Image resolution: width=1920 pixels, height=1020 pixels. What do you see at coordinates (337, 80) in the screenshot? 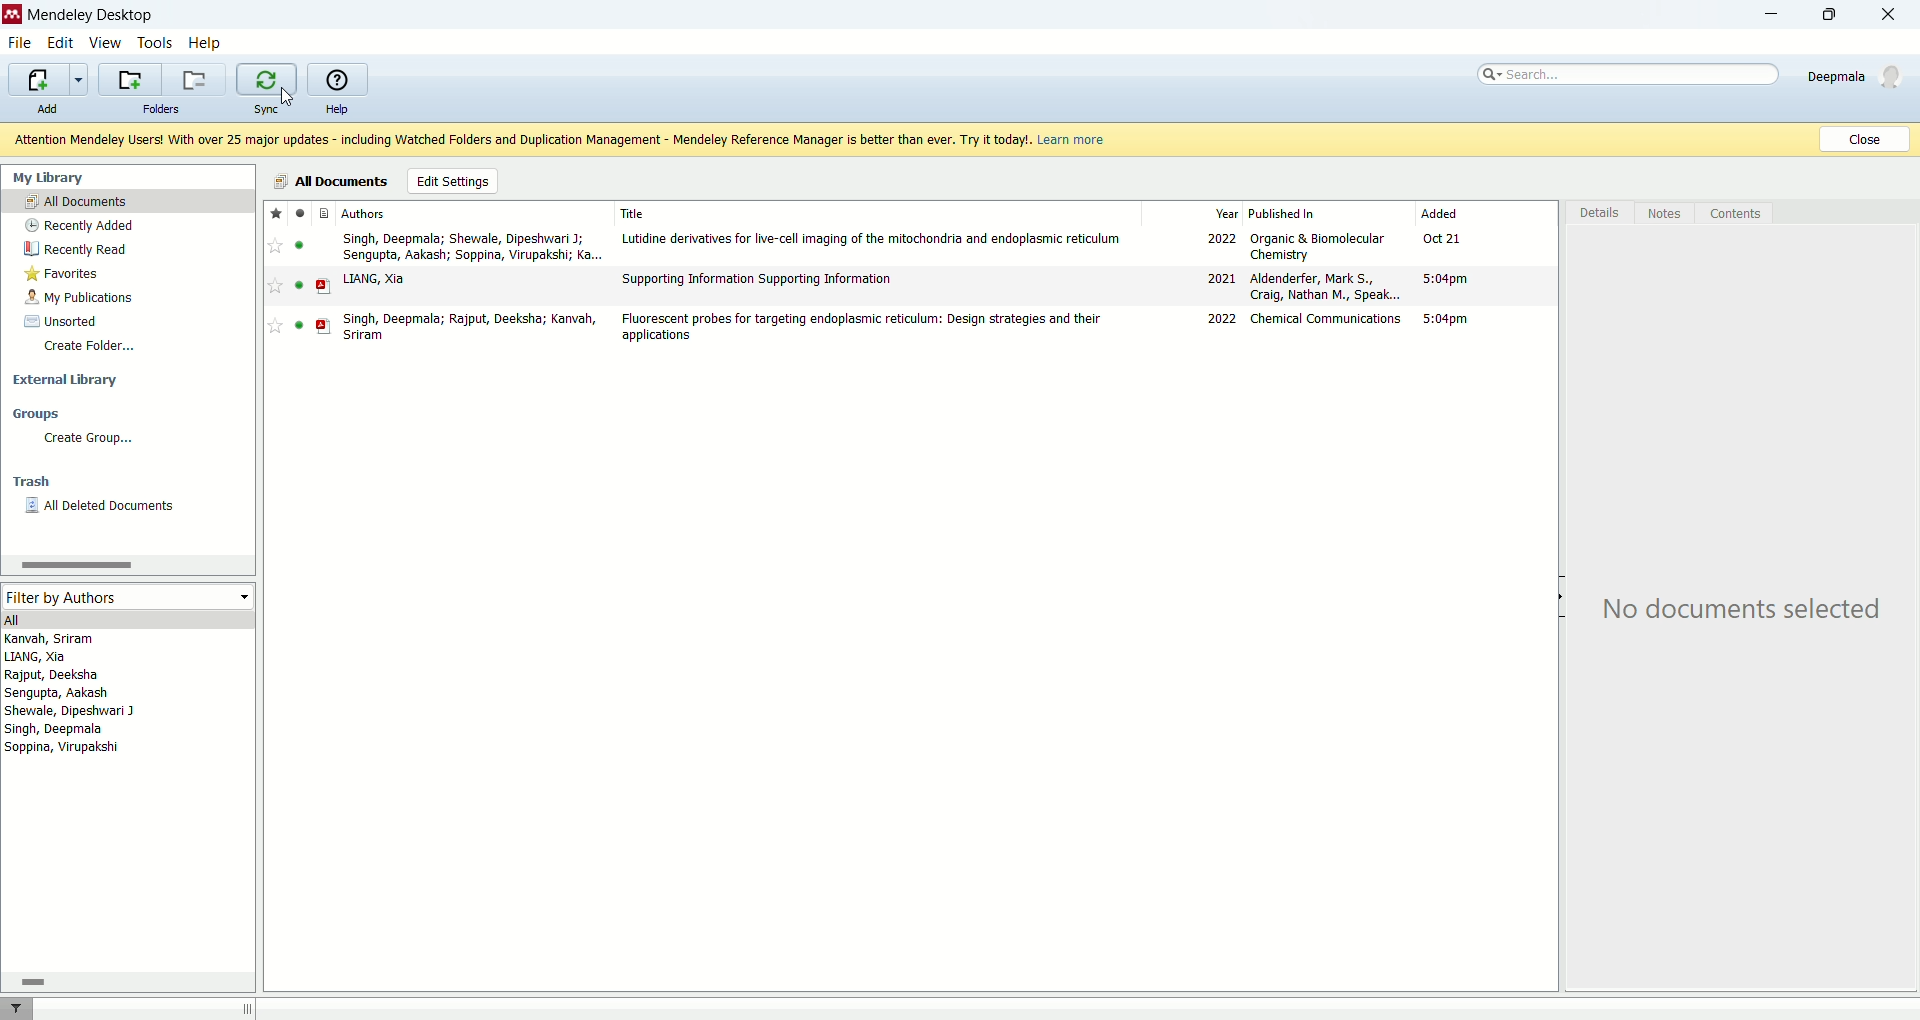
I see `online help guide for mendeley` at bounding box center [337, 80].